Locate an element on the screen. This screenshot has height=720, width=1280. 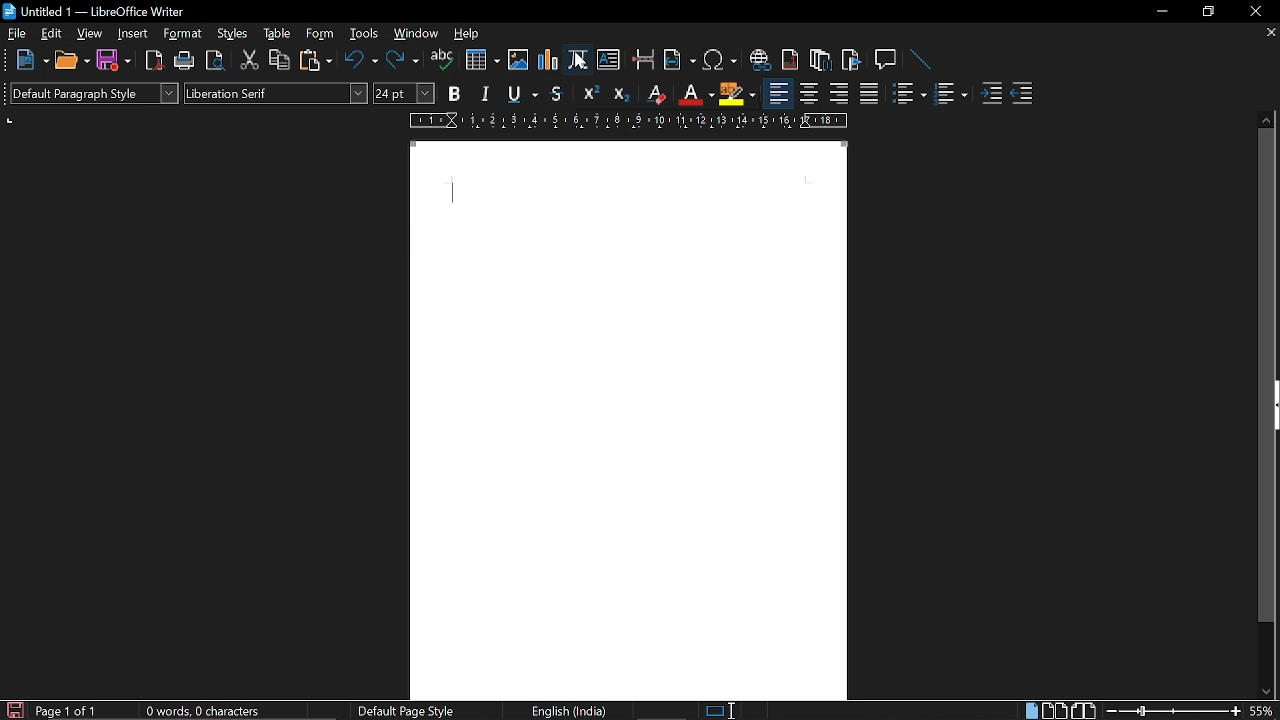
minimize is located at coordinates (1164, 12).